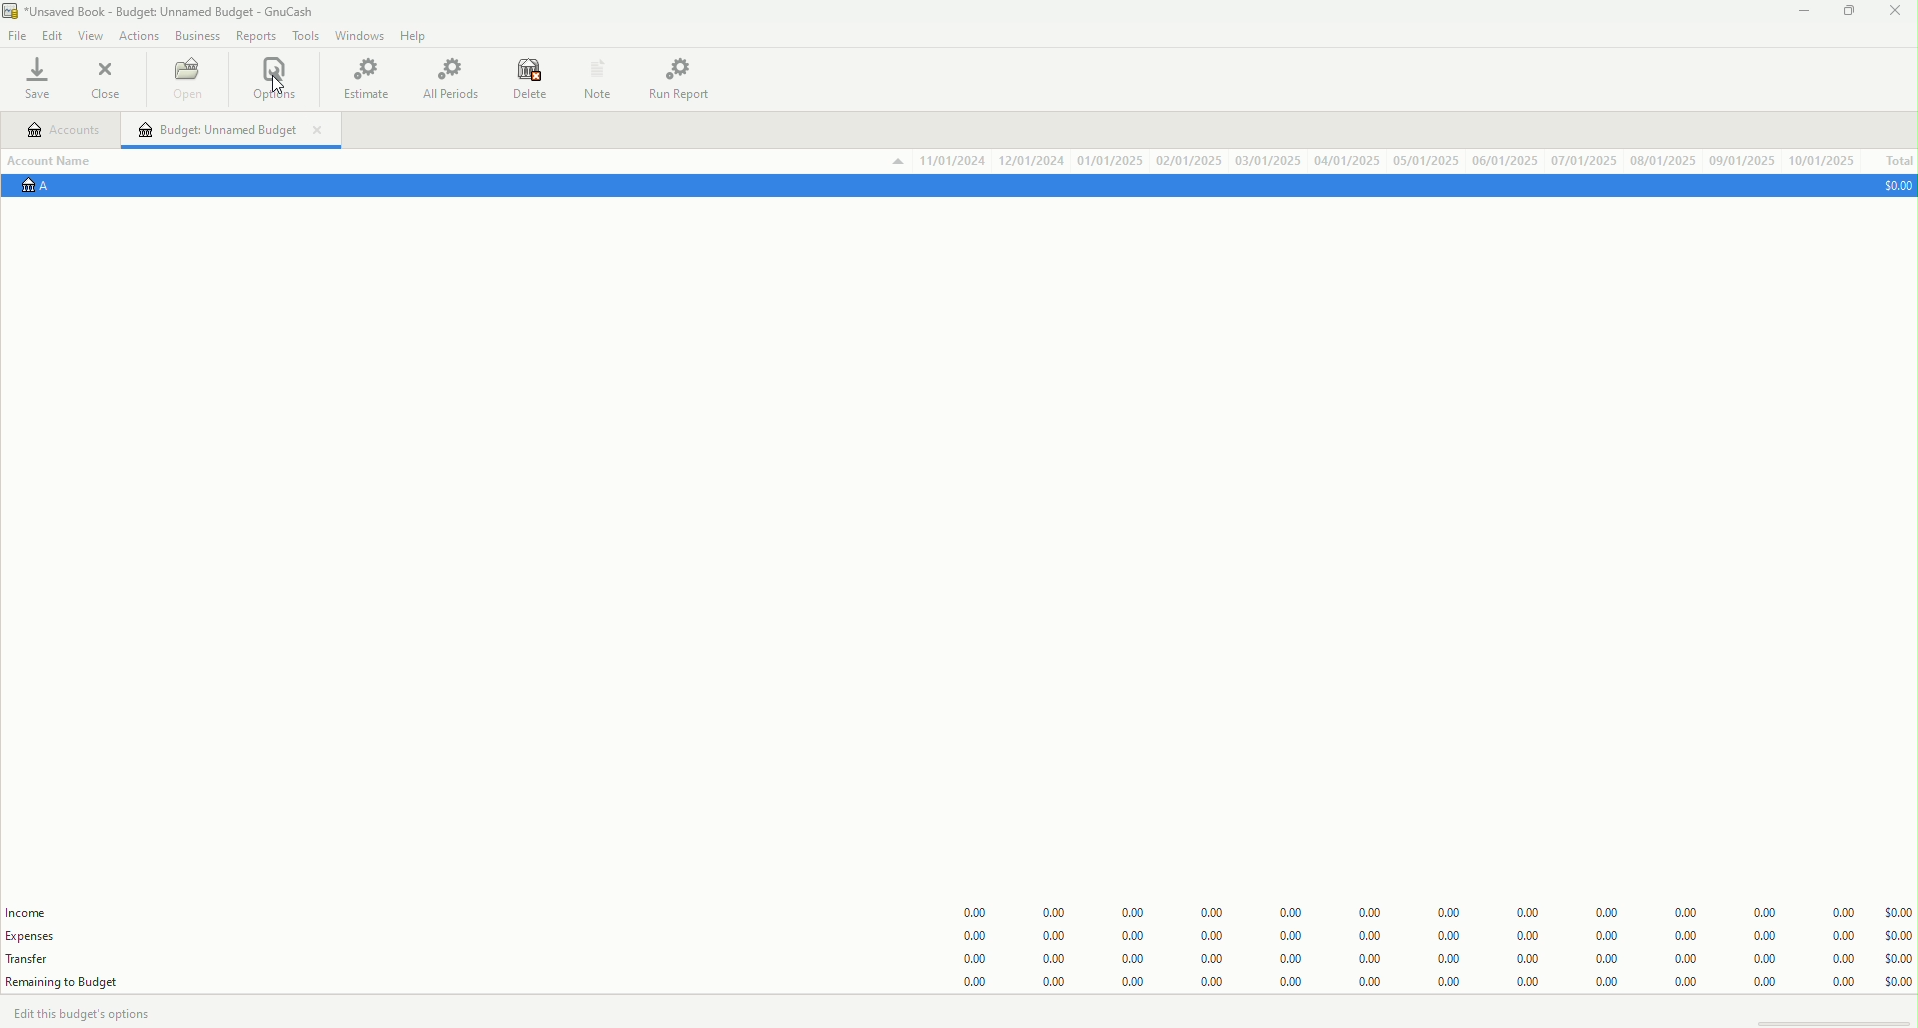  What do you see at coordinates (1847, 13) in the screenshot?
I see `Restore` at bounding box center [1847, 13].